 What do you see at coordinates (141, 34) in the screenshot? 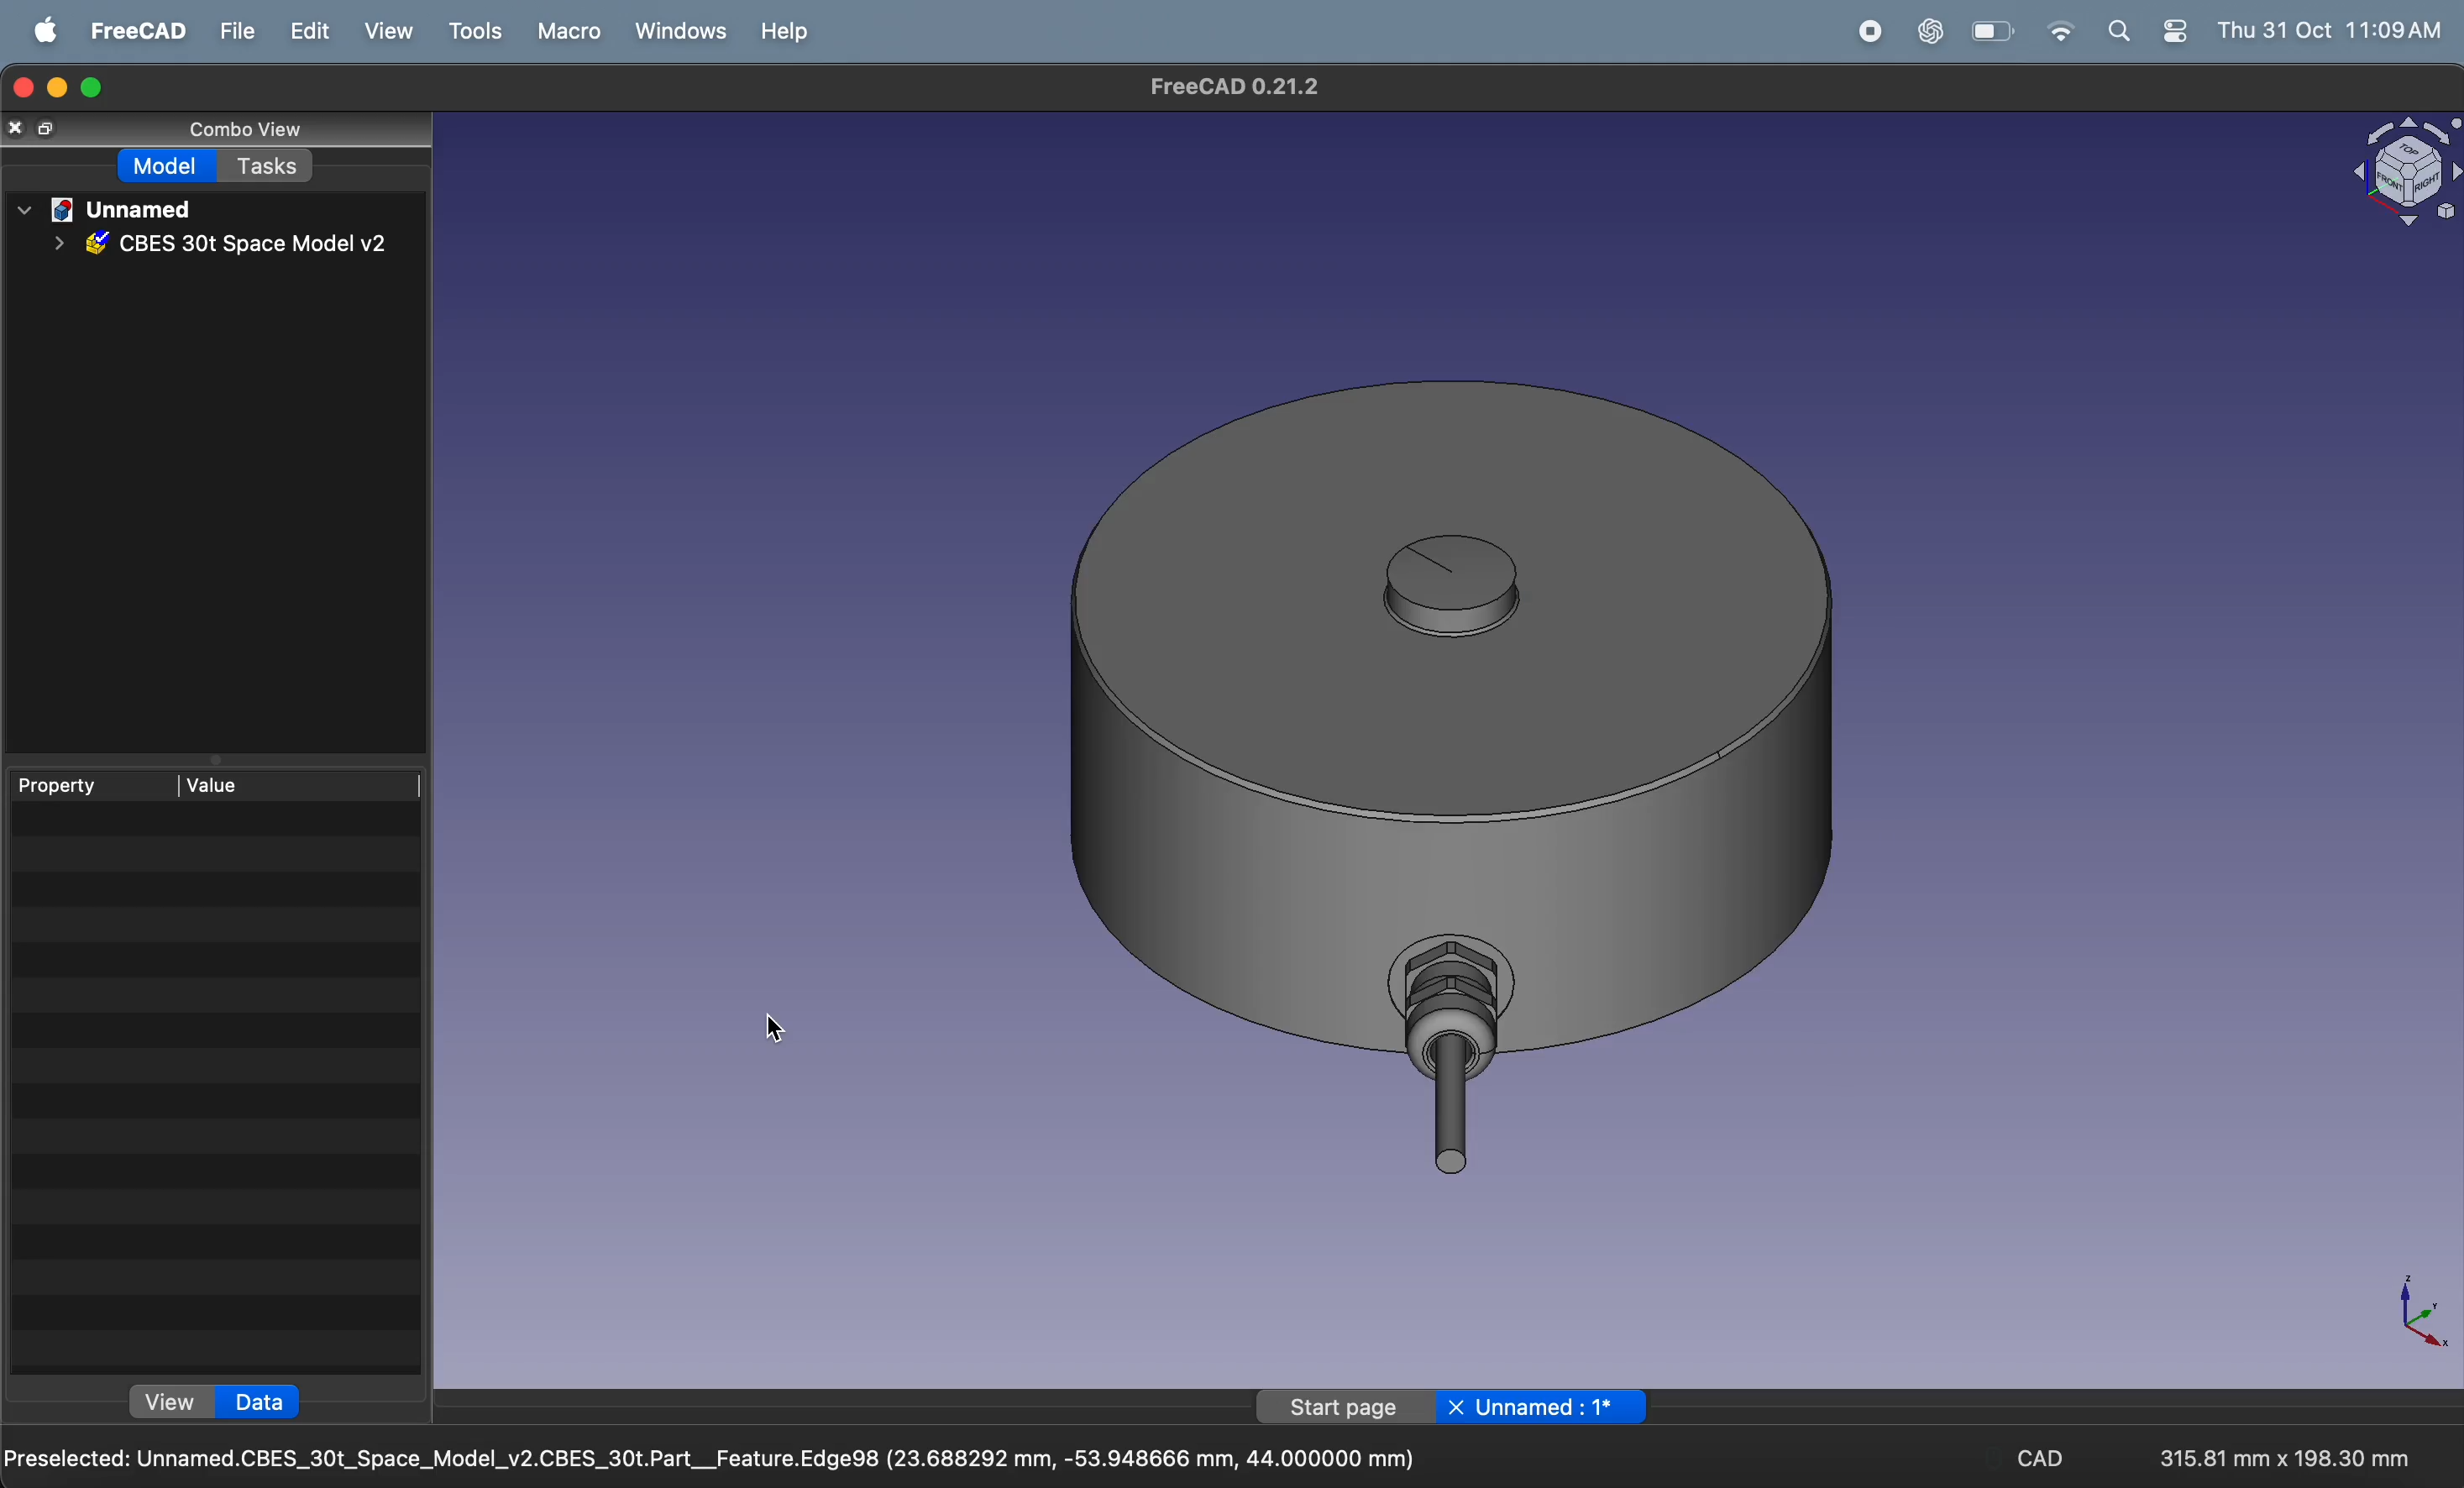
I see `freecad` at bounding box center [141, 34].